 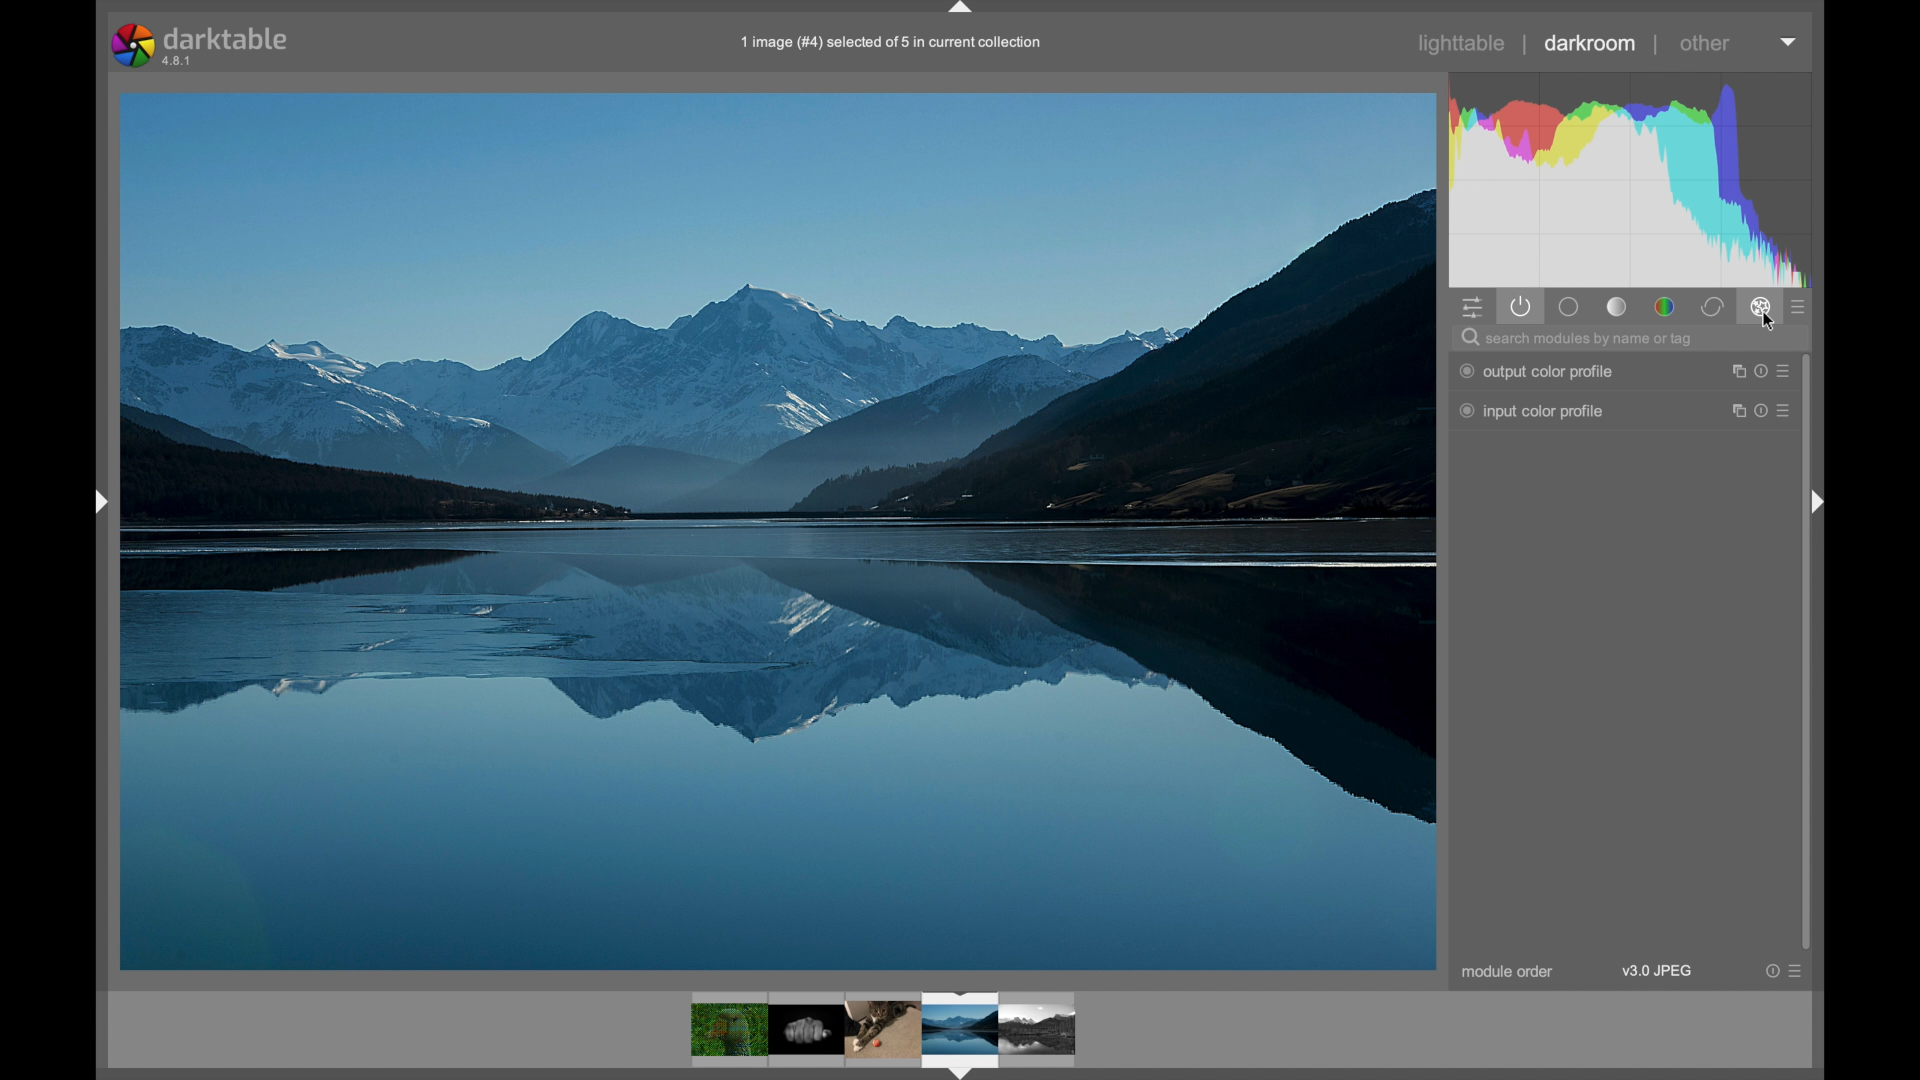 What do you see at coordinates (1616, 306) in the screenshot?
I see `tone` at bounding box center [1616, 306].